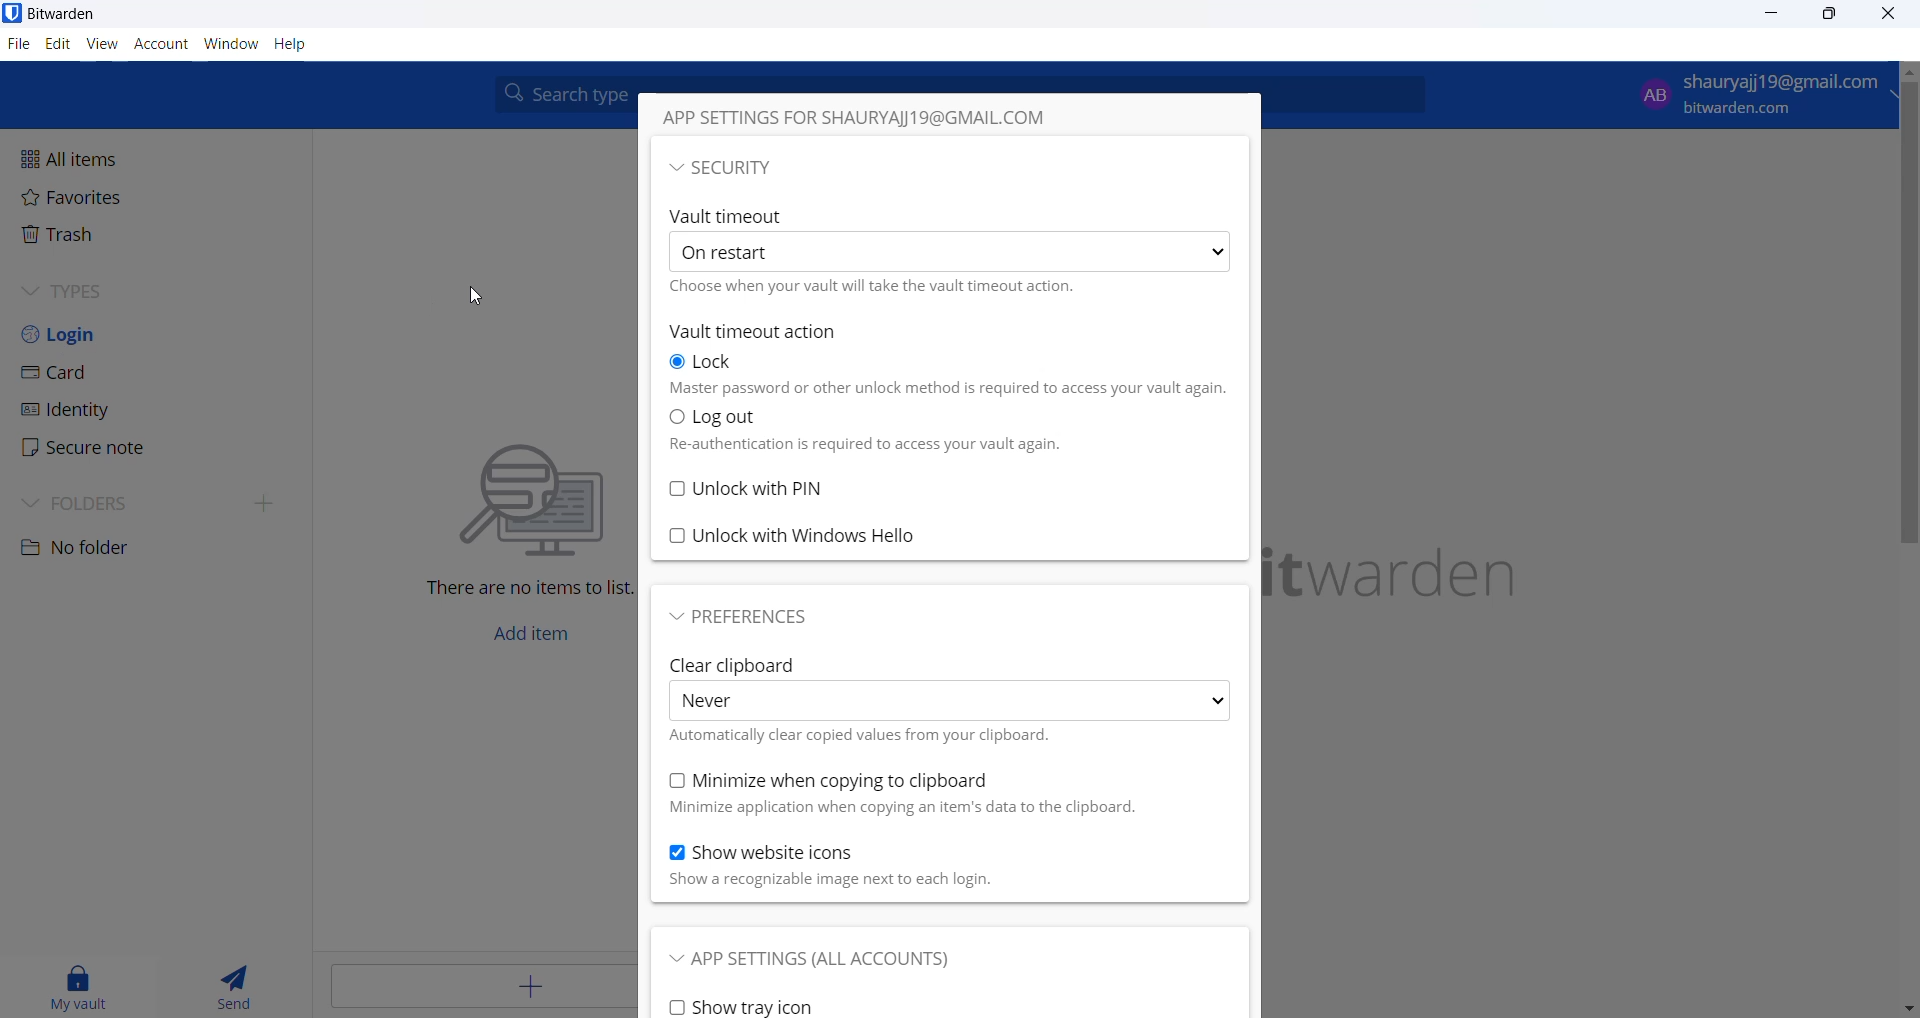  I want to click on window, so click(227, 47).